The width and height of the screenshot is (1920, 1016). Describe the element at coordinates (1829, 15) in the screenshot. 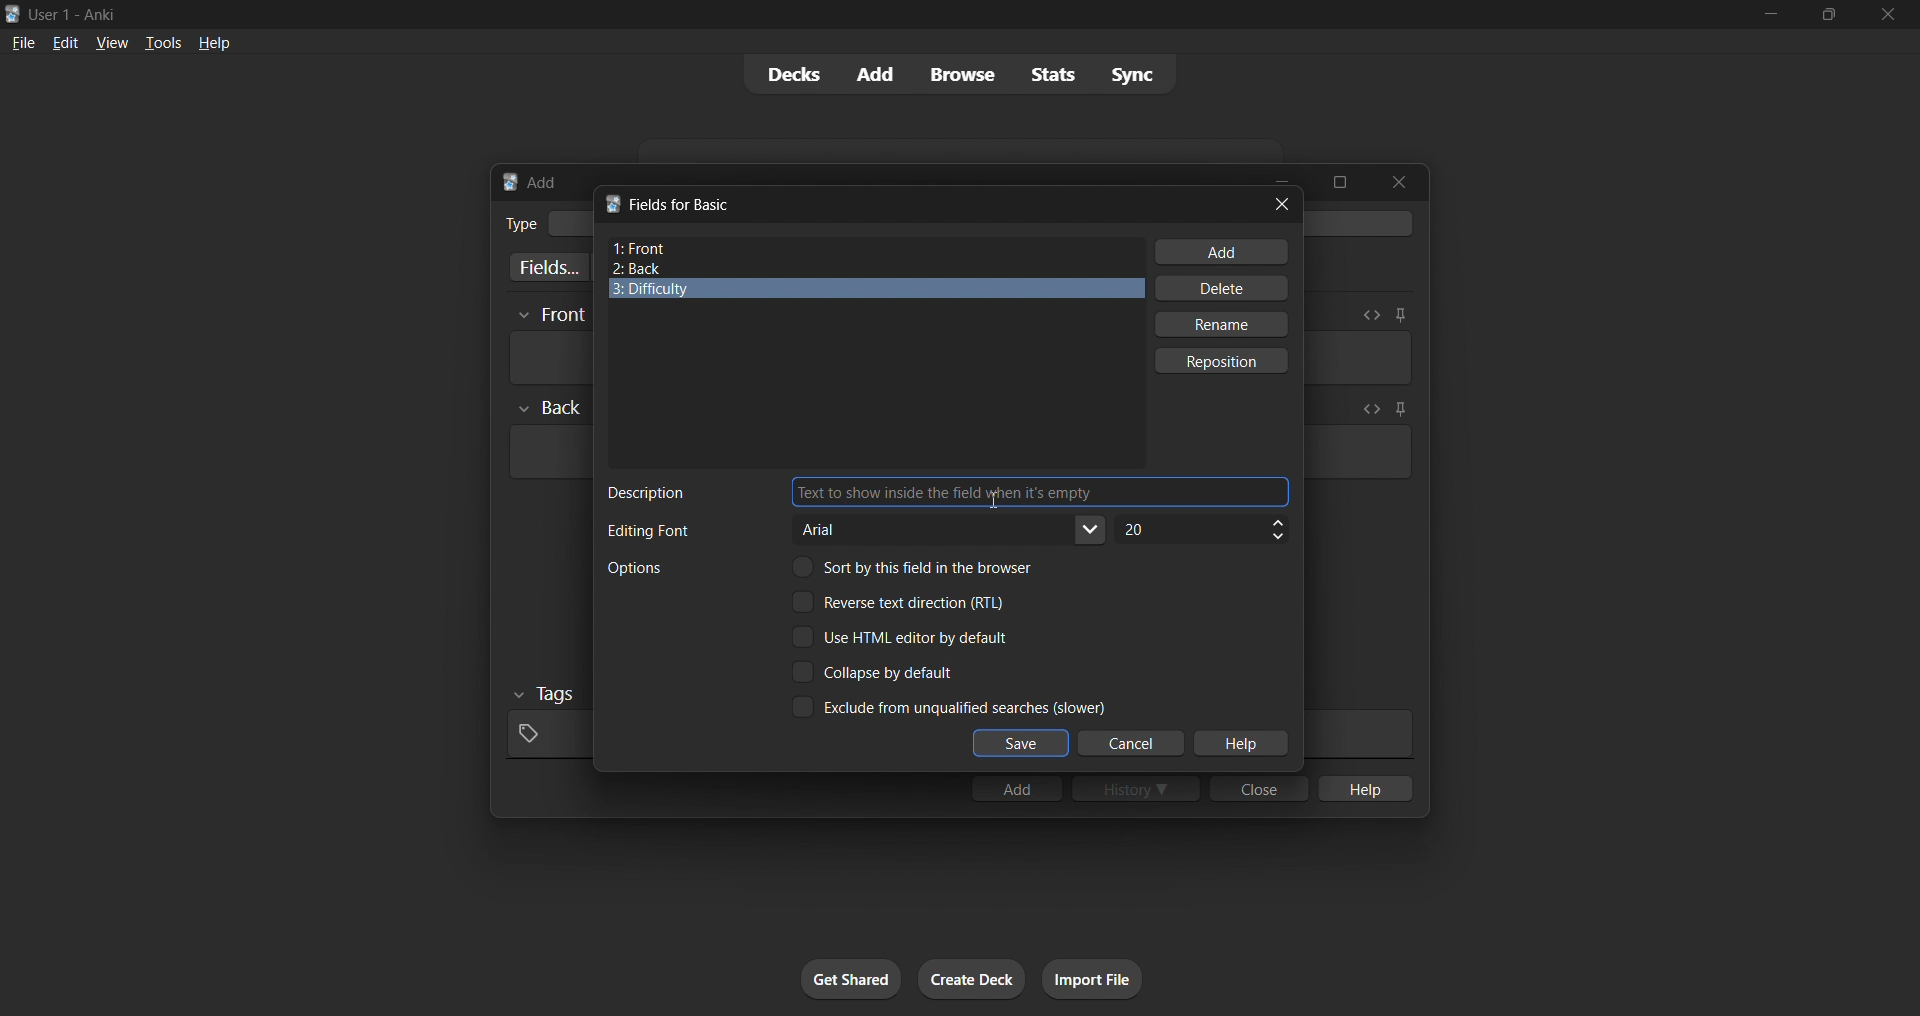

I see `maximize/restore` at that location.